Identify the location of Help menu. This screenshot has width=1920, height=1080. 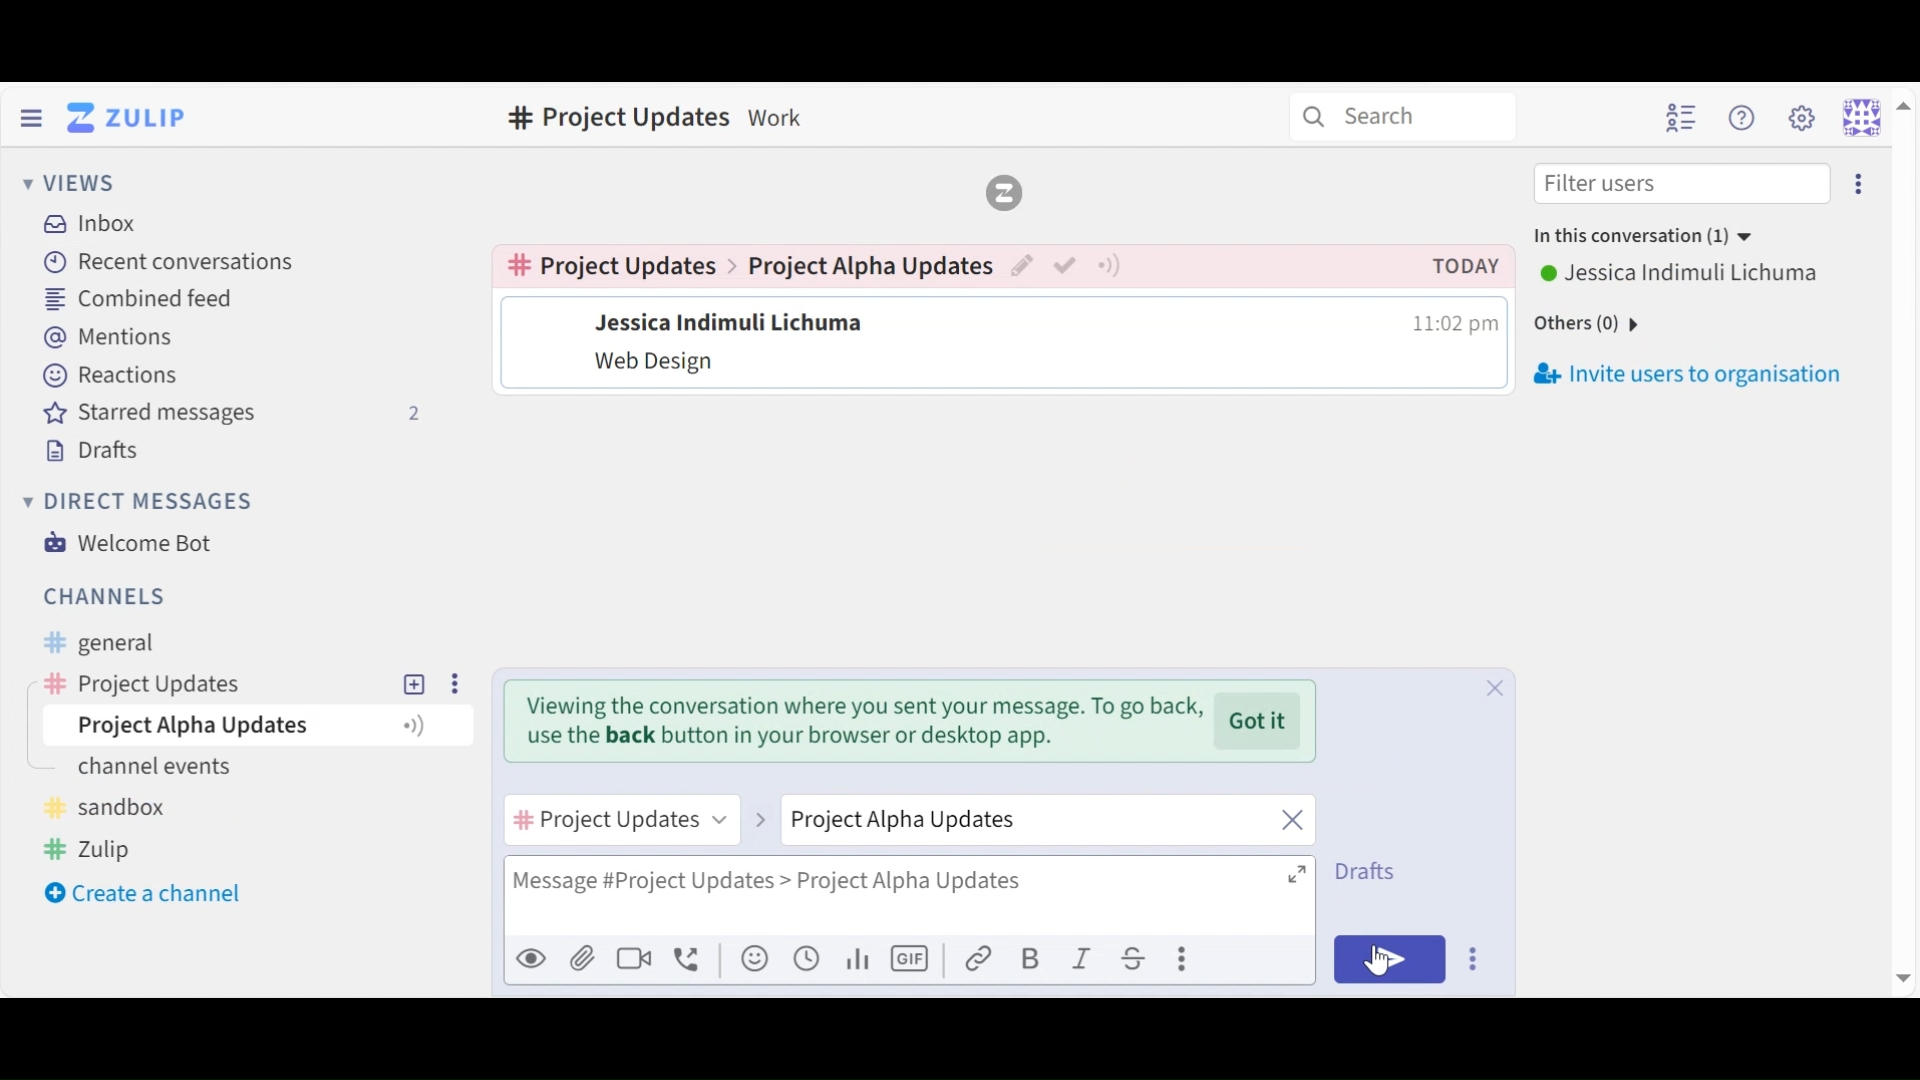
(1745, 117).